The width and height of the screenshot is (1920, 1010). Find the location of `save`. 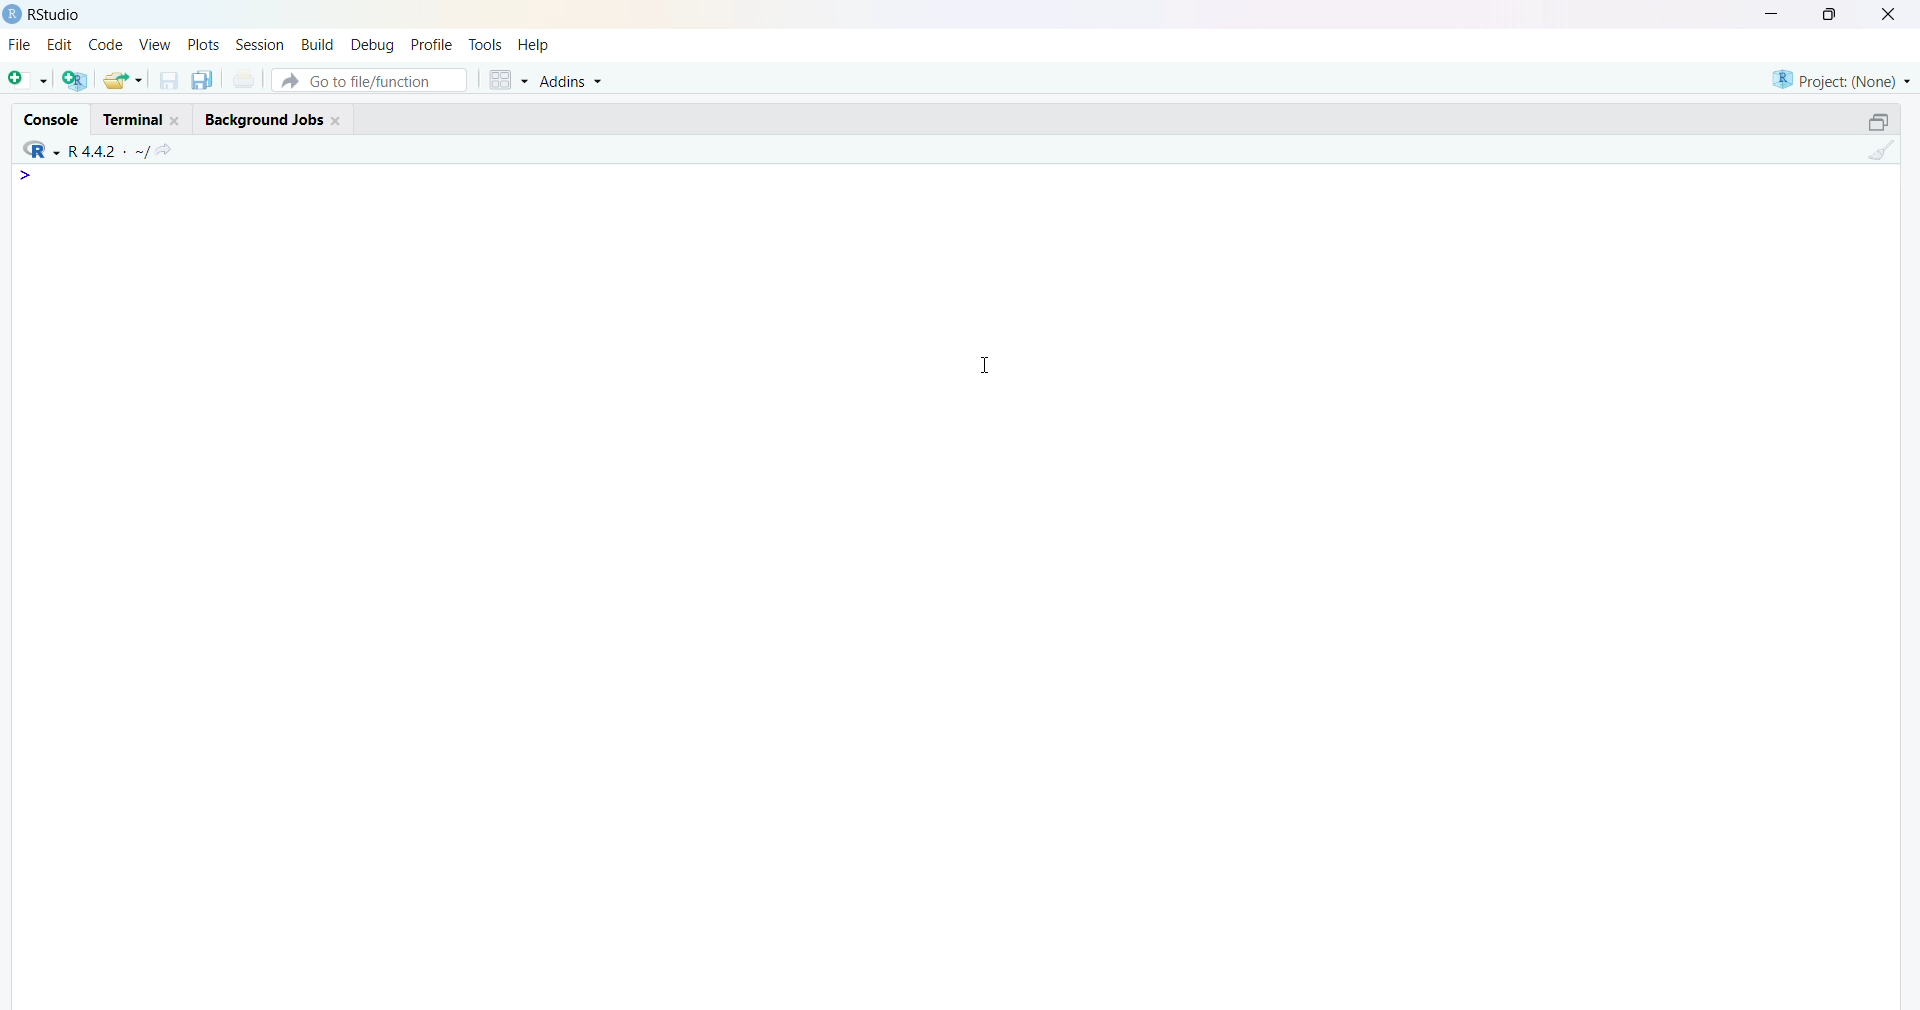

save is located at coordinates (171, 81).